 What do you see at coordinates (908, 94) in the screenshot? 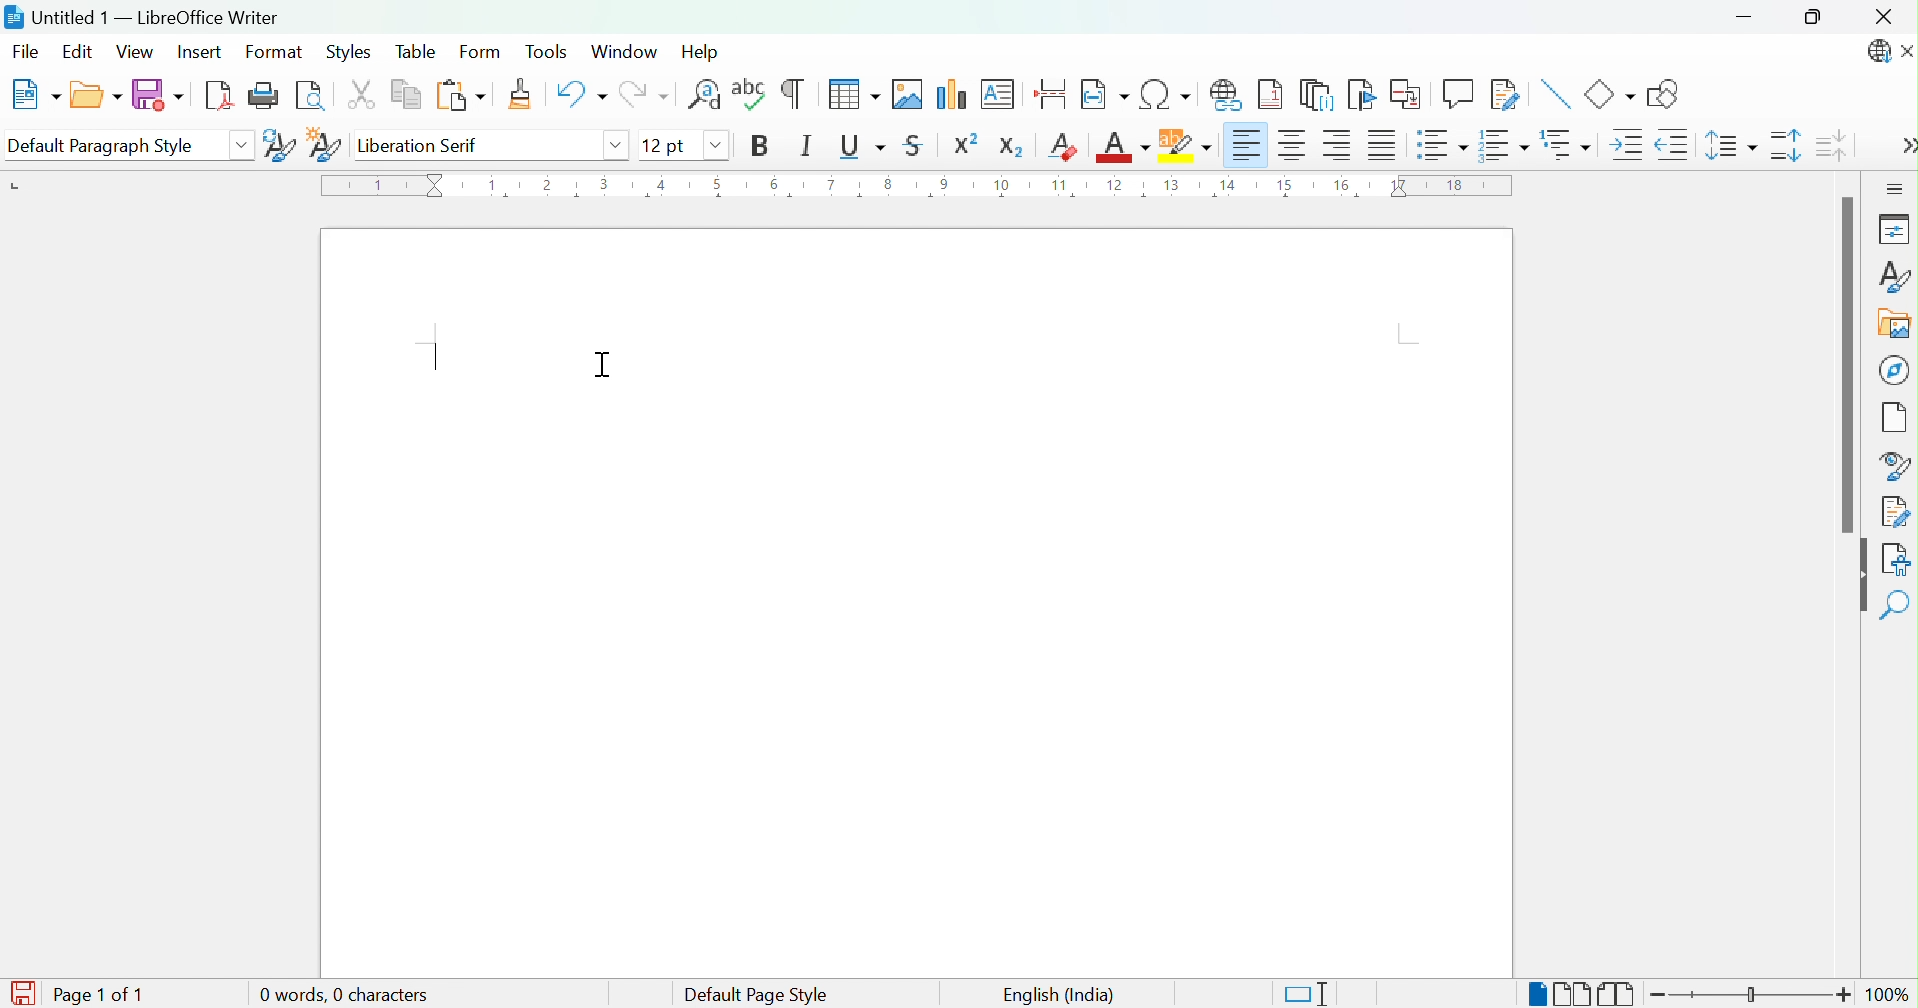
I see `Insert Image` at bounding box center [908, 94].